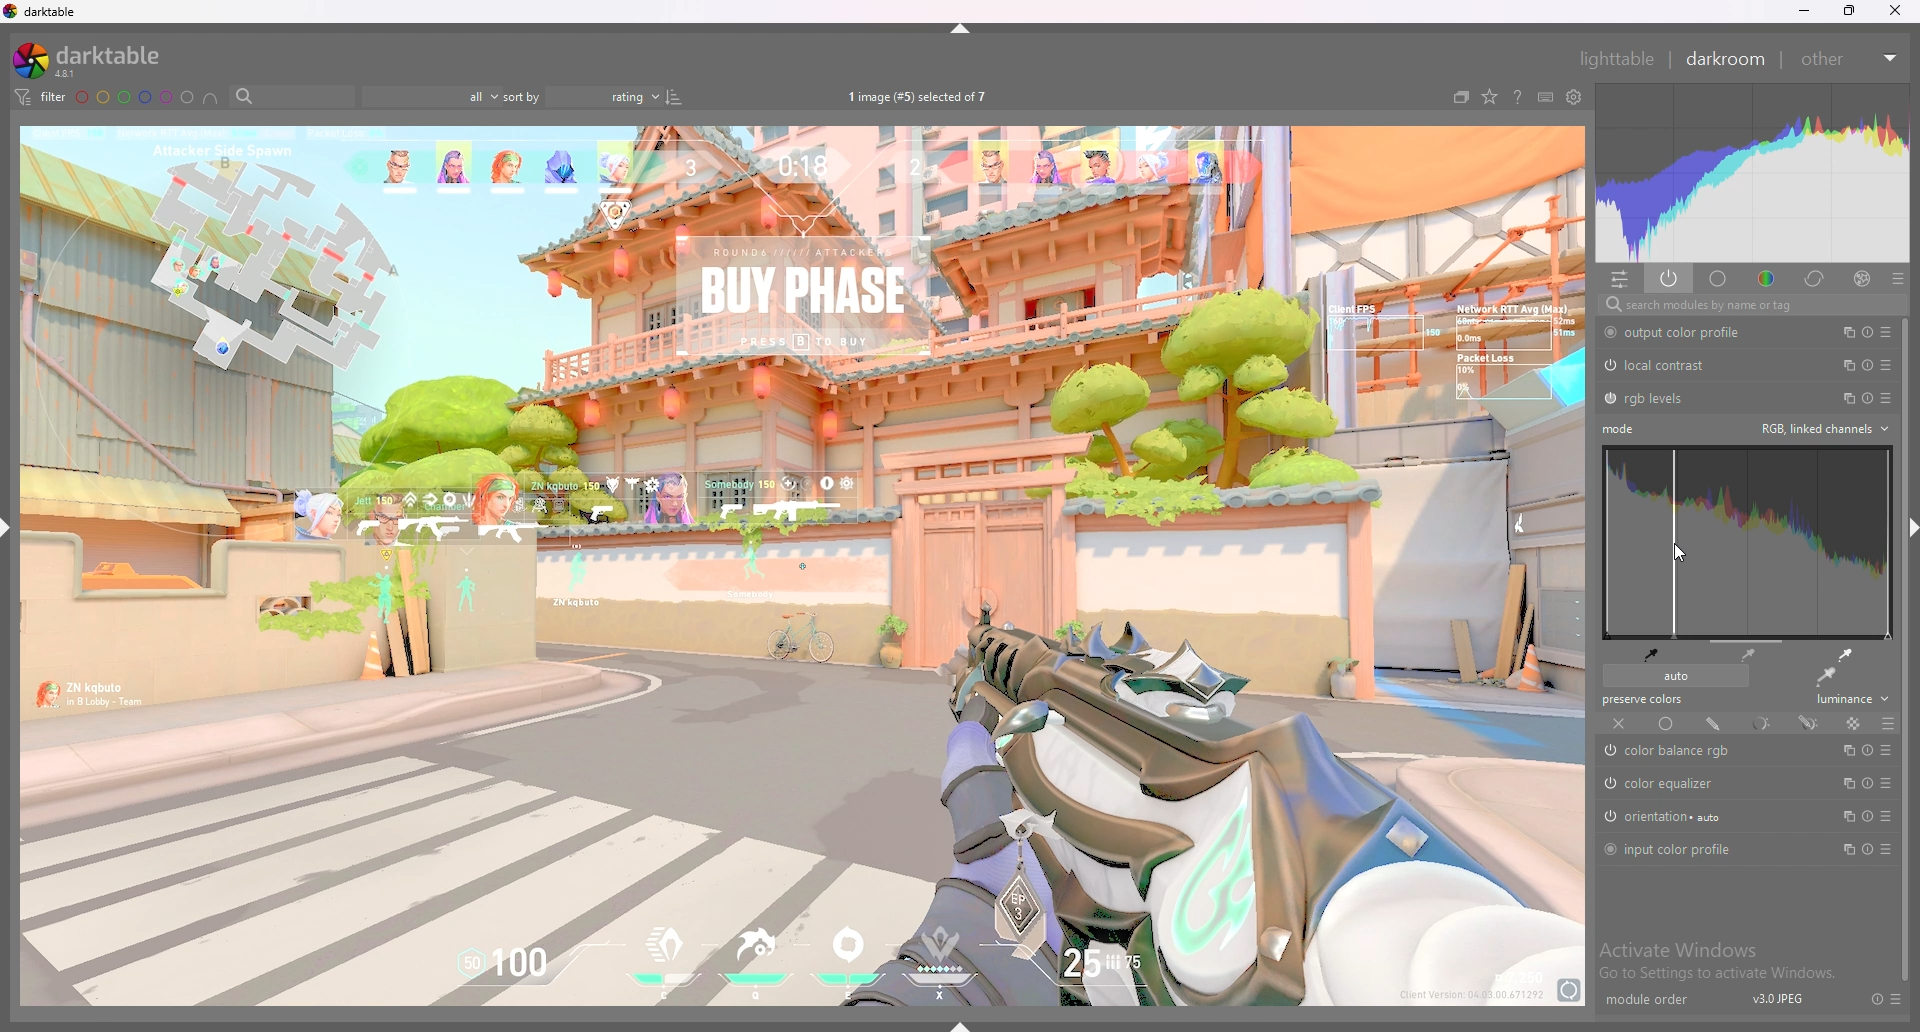 This screenshot has width=1920, height=1032. Describe the element at coordinates (88, 60) in the screenshot. I see `darktable` at that location.